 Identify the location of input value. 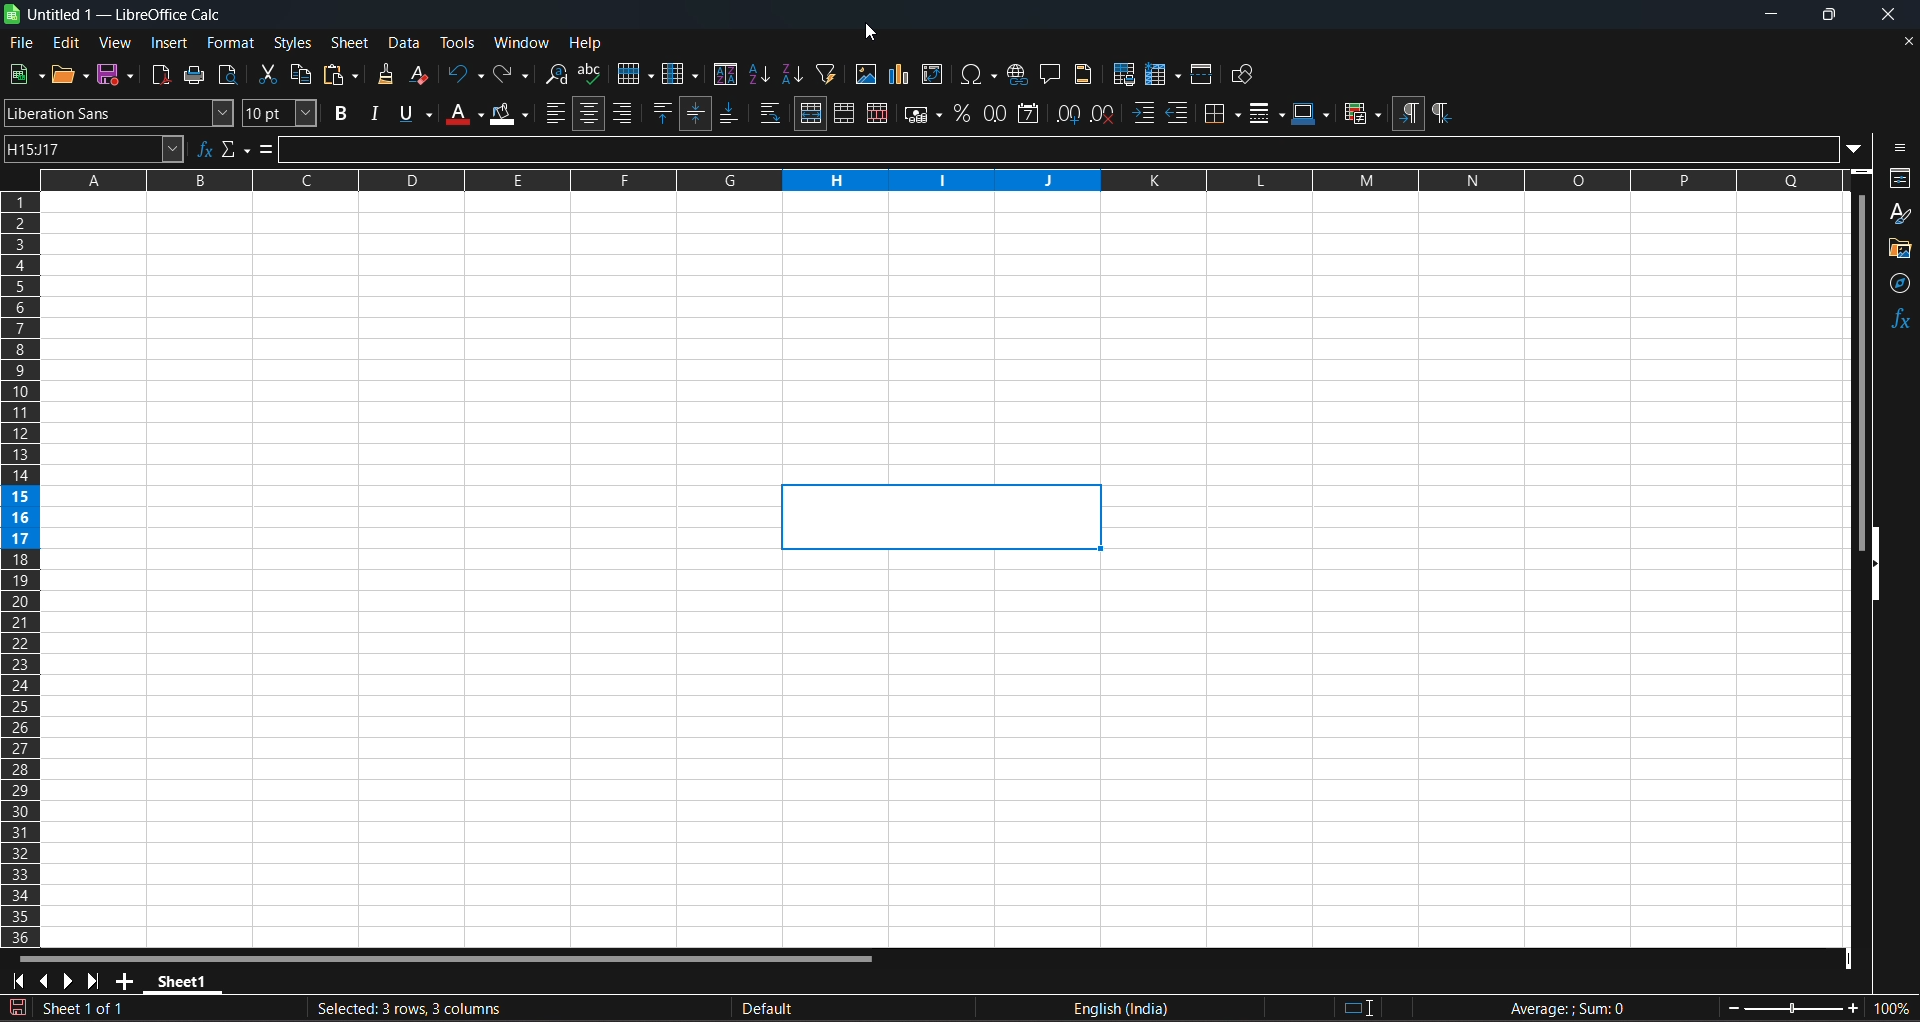
(1075, 148).